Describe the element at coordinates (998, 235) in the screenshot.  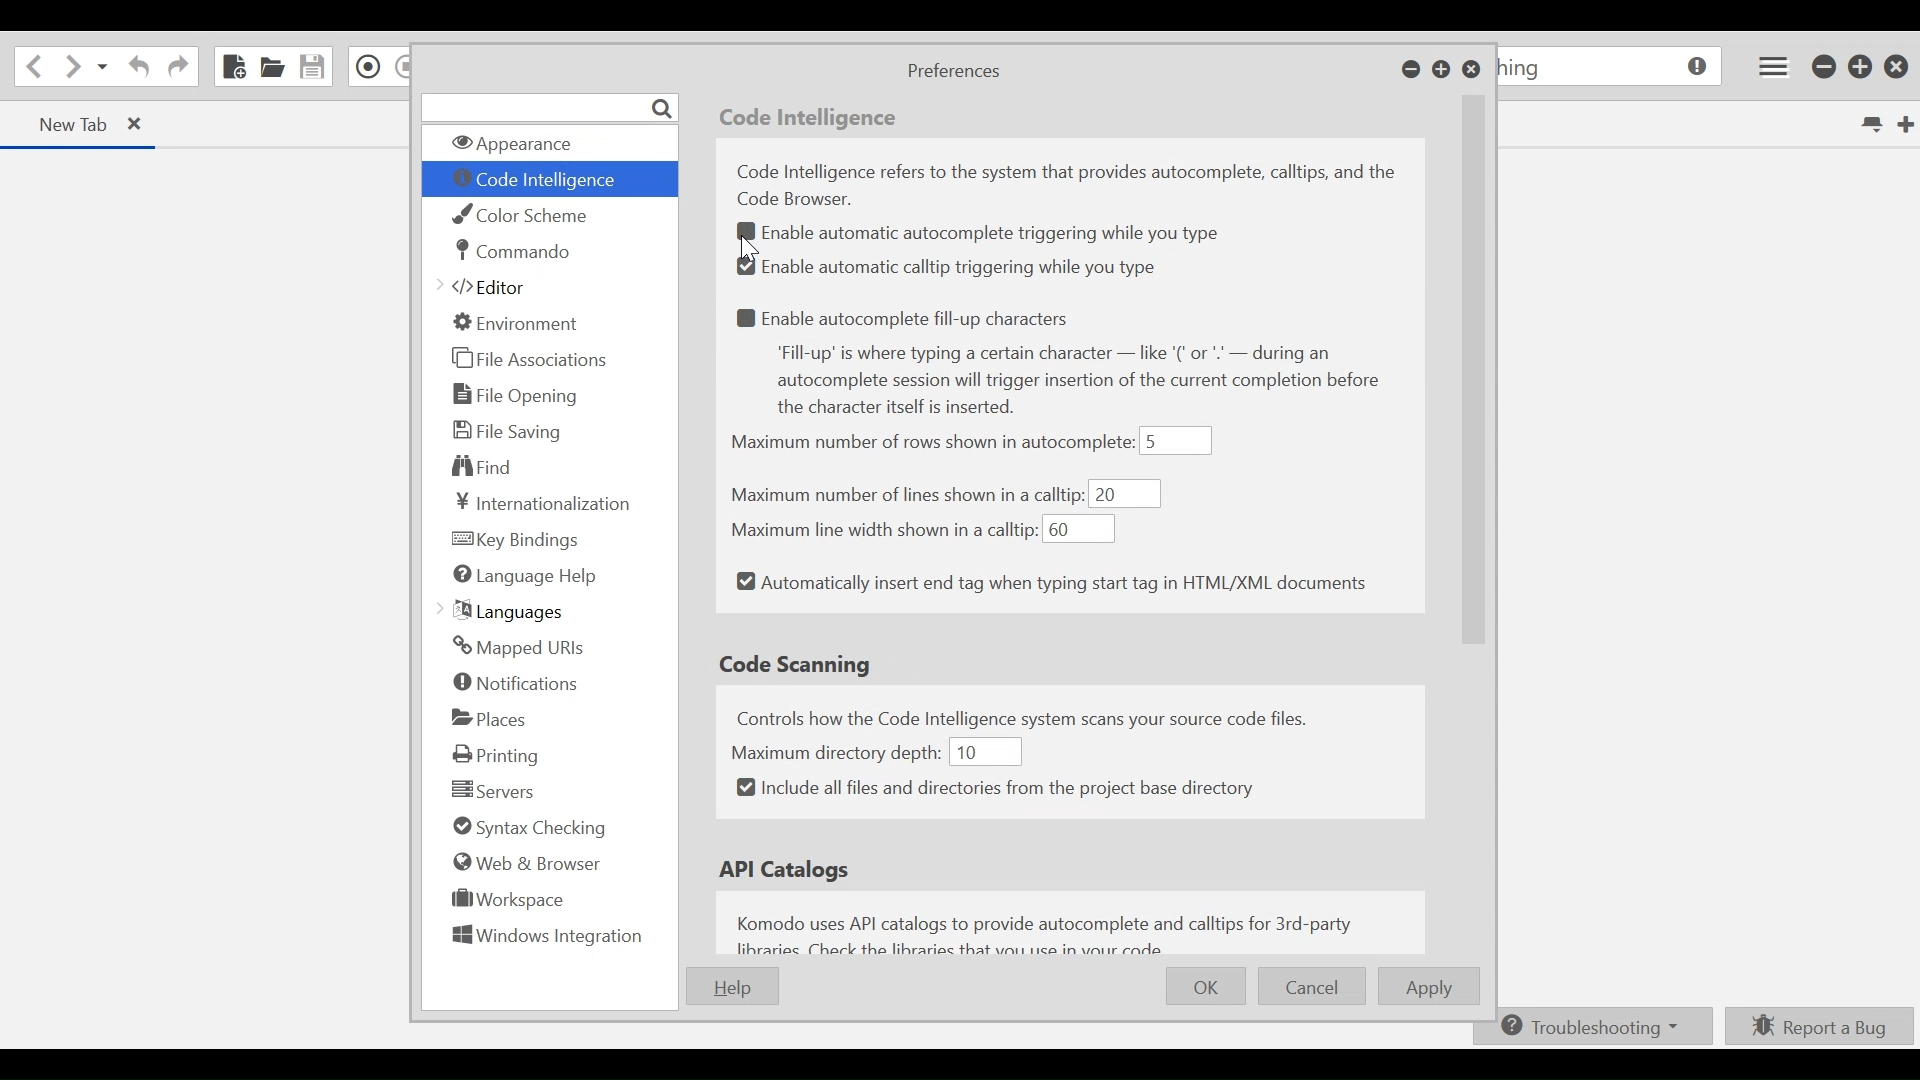
I see `enable automatic autocomplete triggering while you type` at that location.